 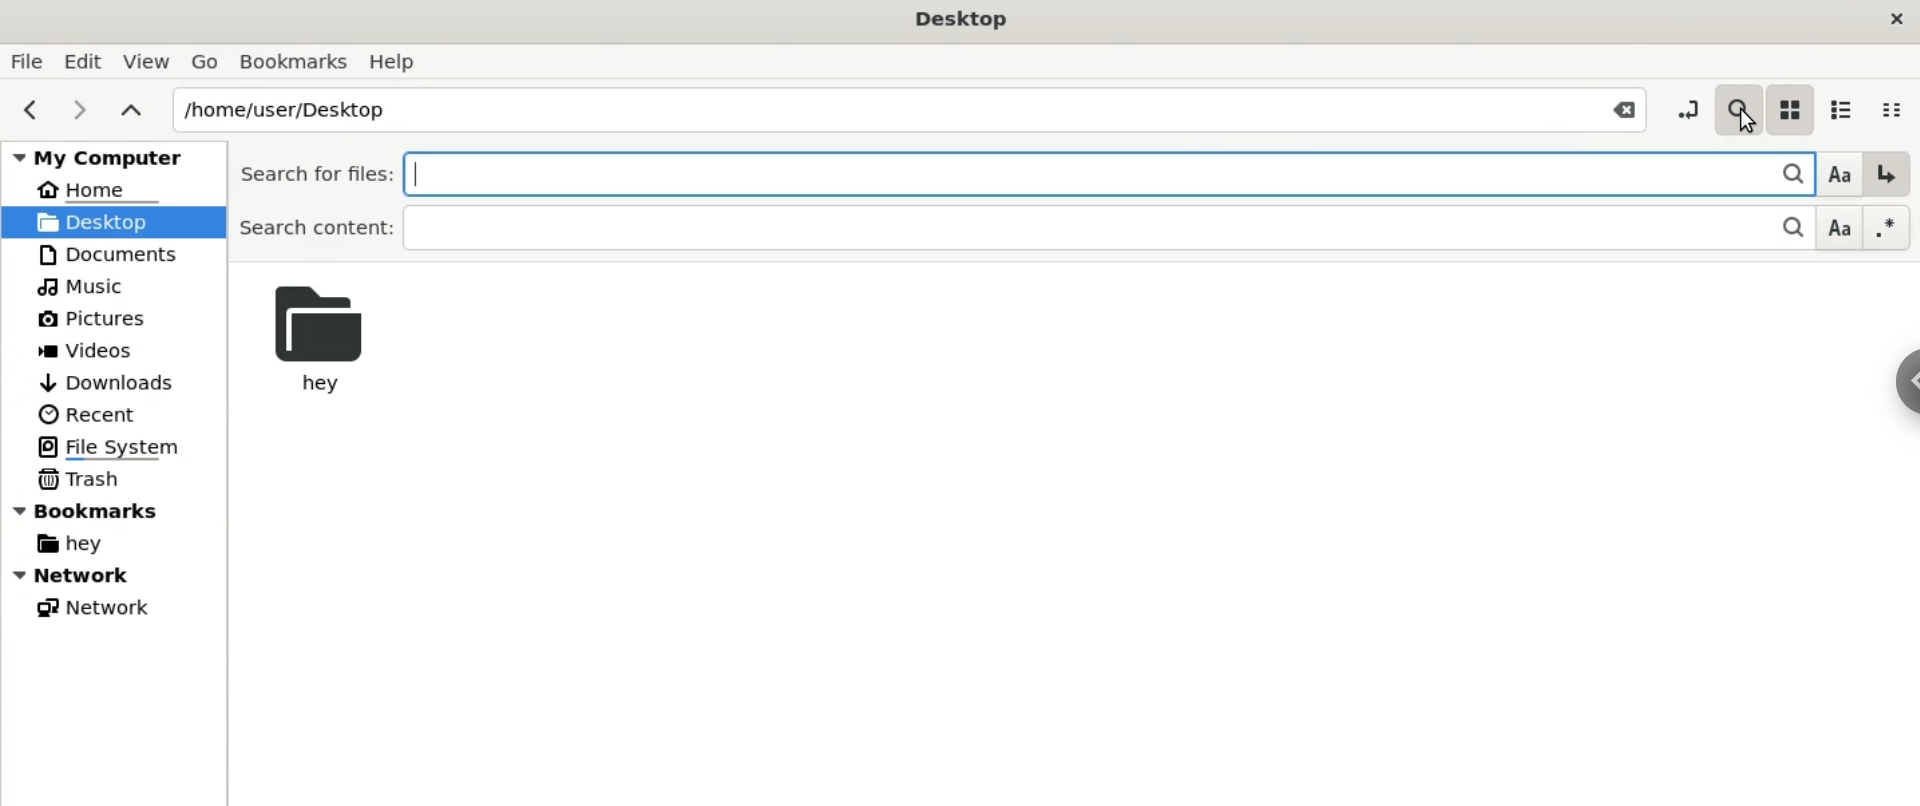 What do you see at coordinates (295, 62) in the screenshot?
I see `Bookmarks` at bounding box center [295, 62].